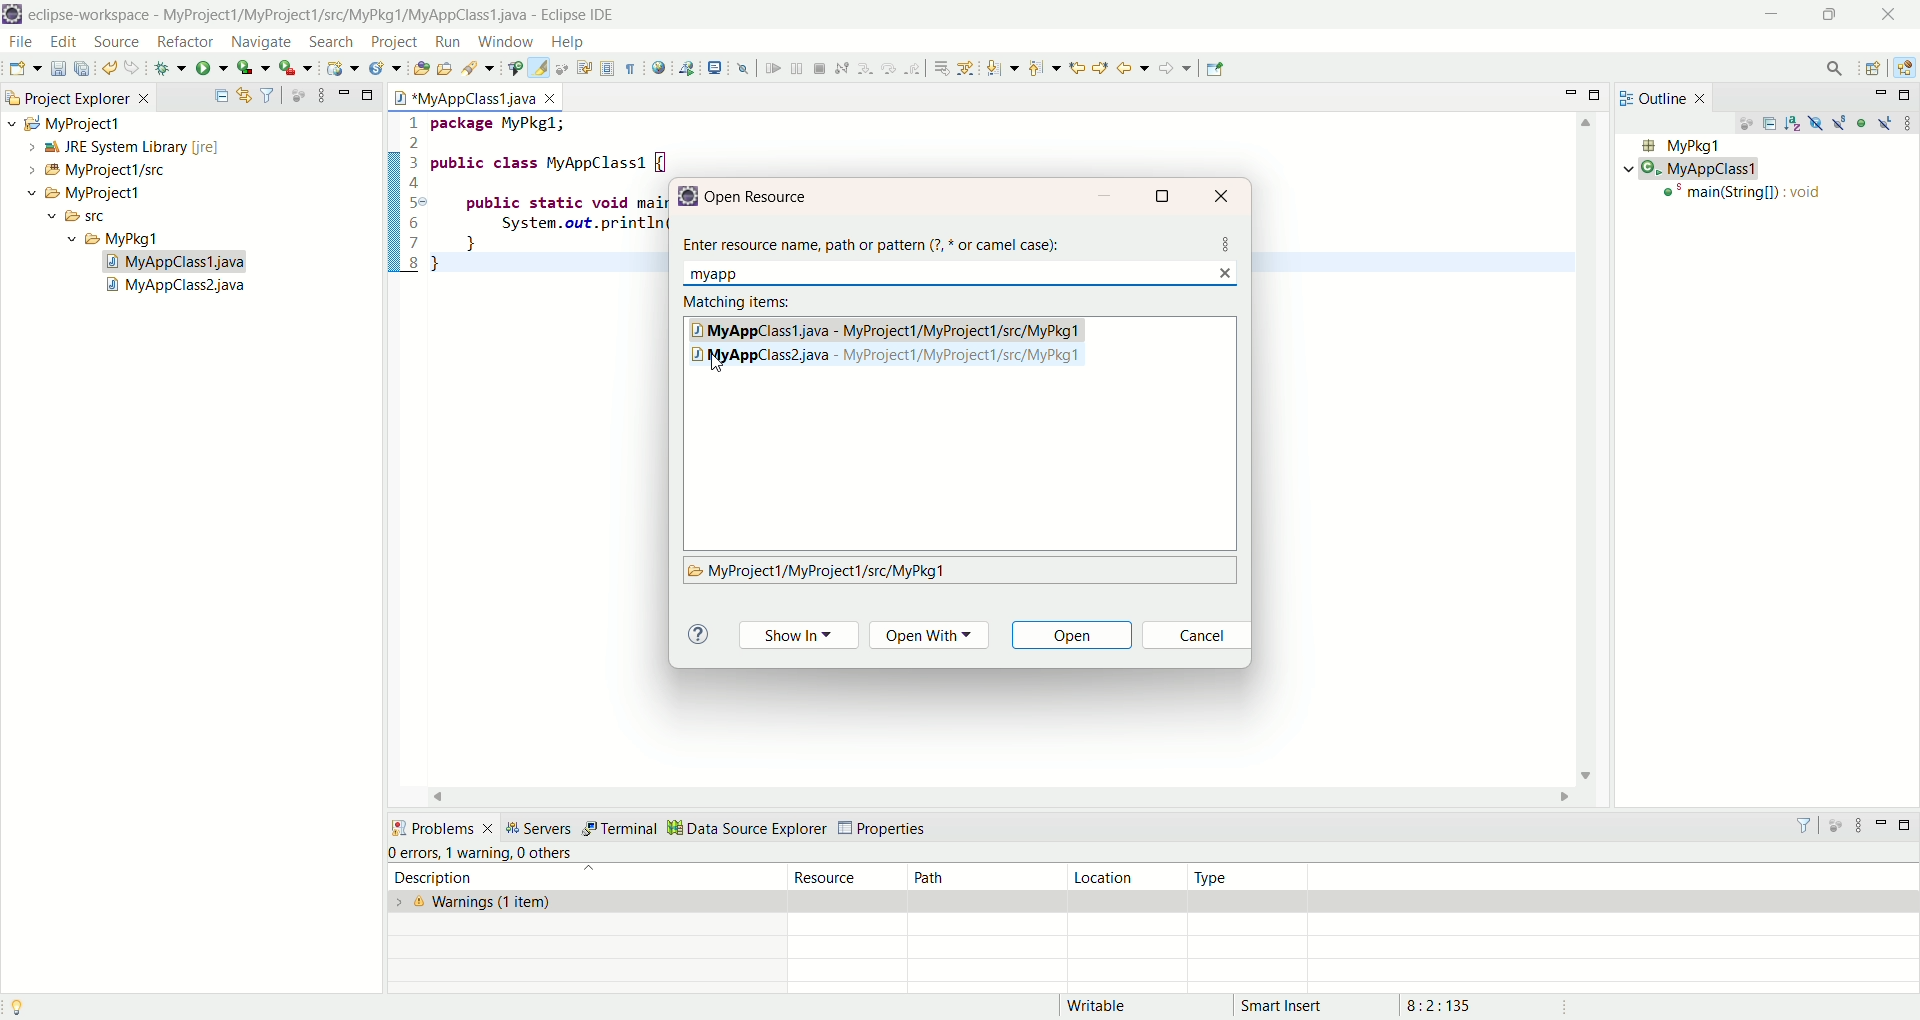 Image resolution: width=1920 pixels, height=1020 pixels. What do you see at coordinates (1296, 1005) in the screenshot?
I see `smart insert` at bounding box center [1296, 1005].